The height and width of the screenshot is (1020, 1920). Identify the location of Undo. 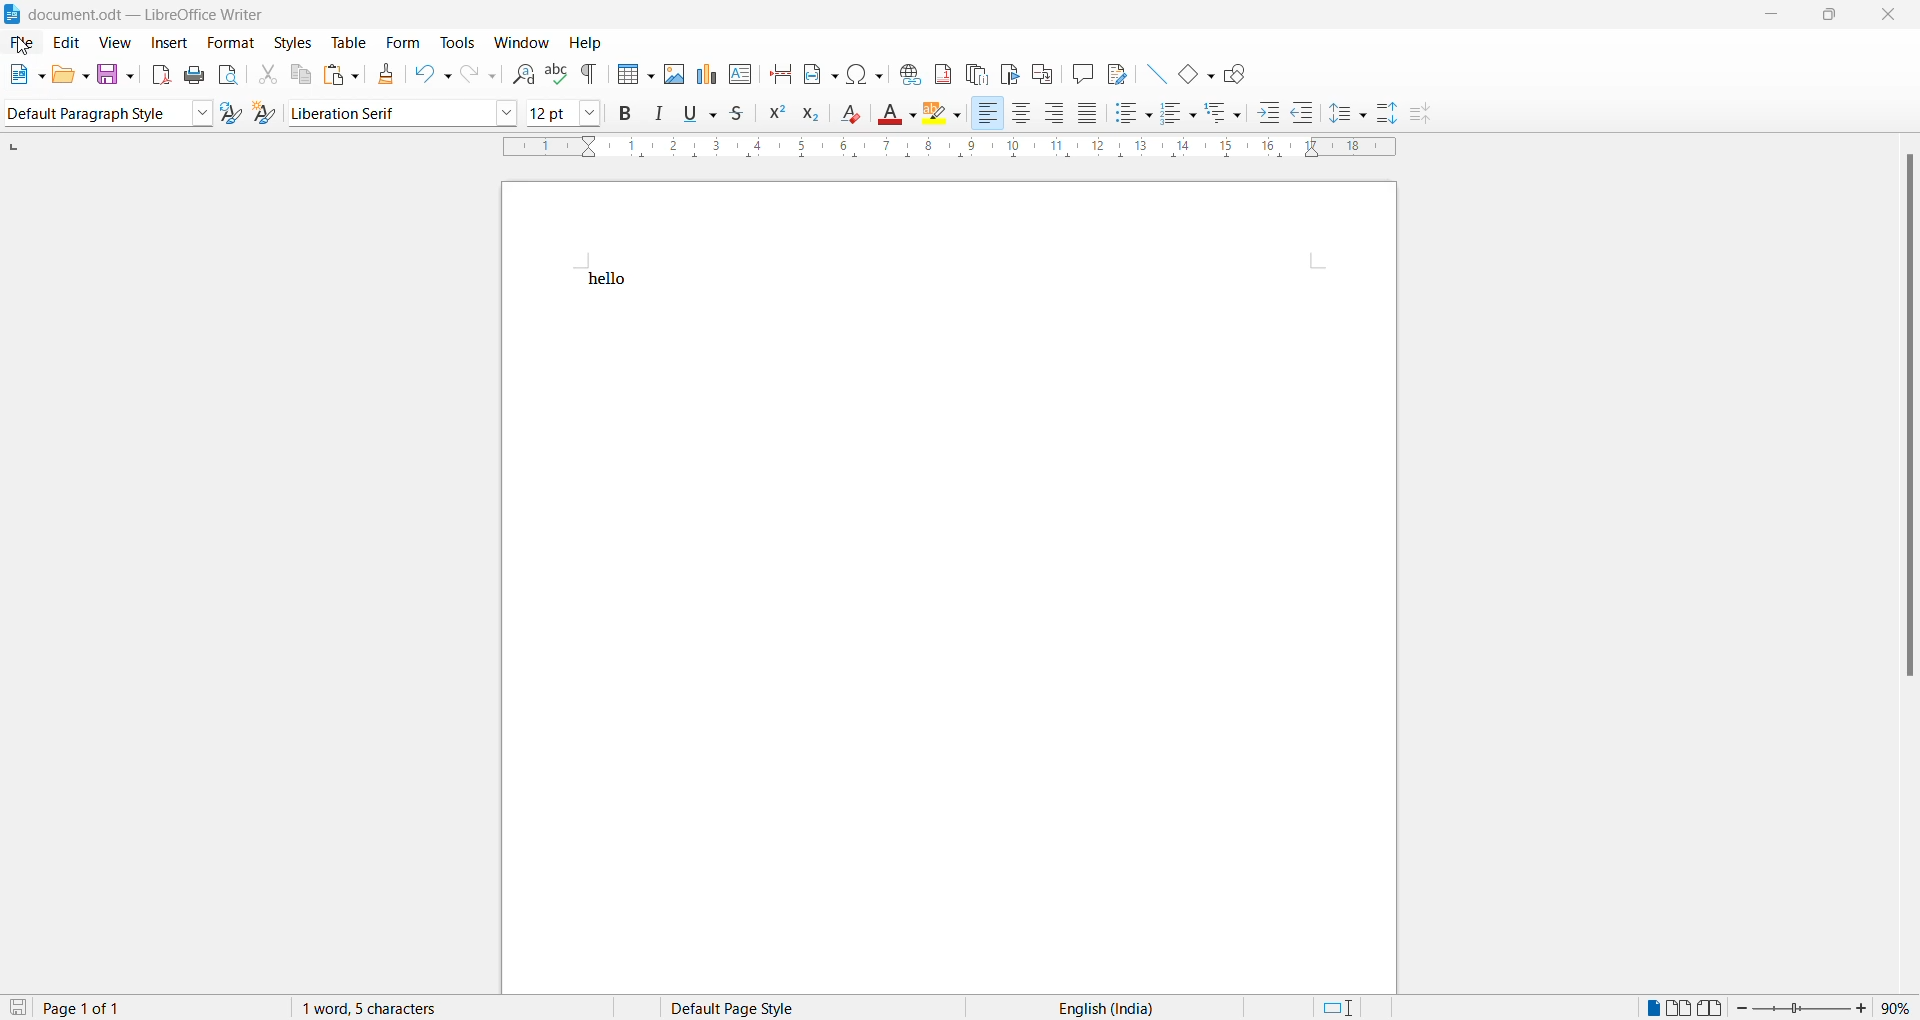
(424, 75).